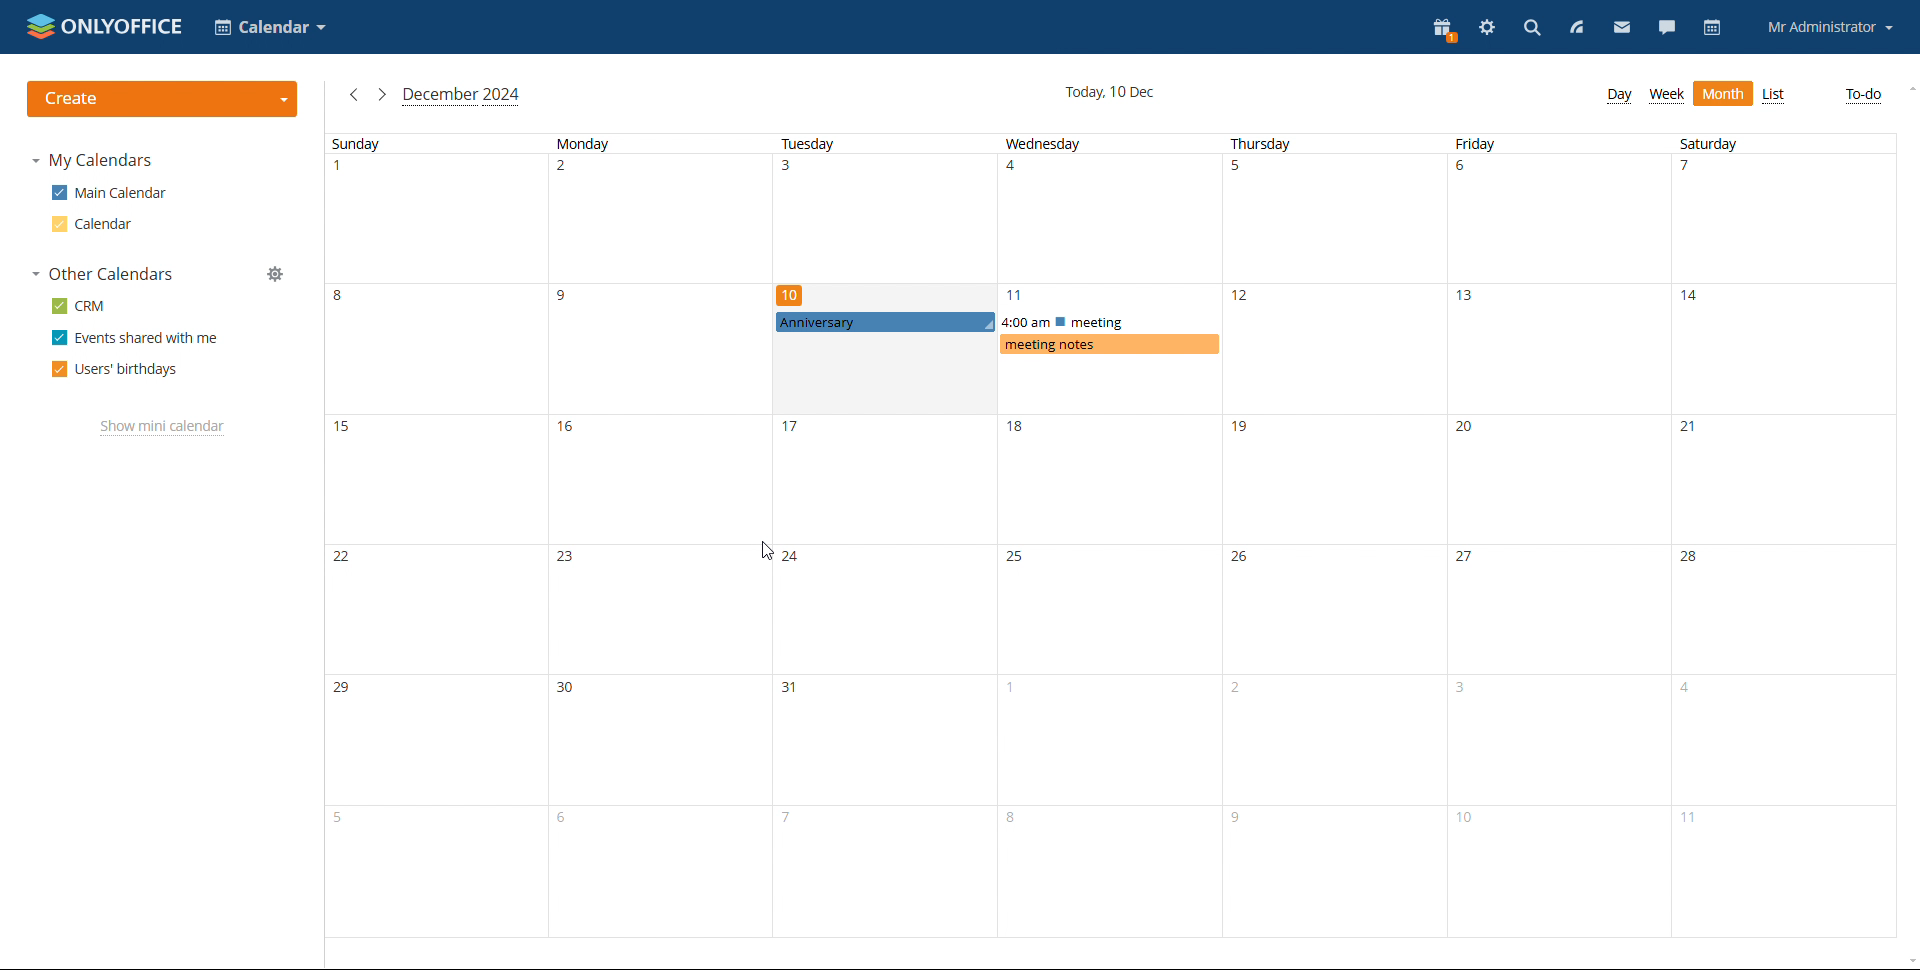 The height and width of the screenshot is (970, 1920). I want to click on profile, so click(1831, 29).